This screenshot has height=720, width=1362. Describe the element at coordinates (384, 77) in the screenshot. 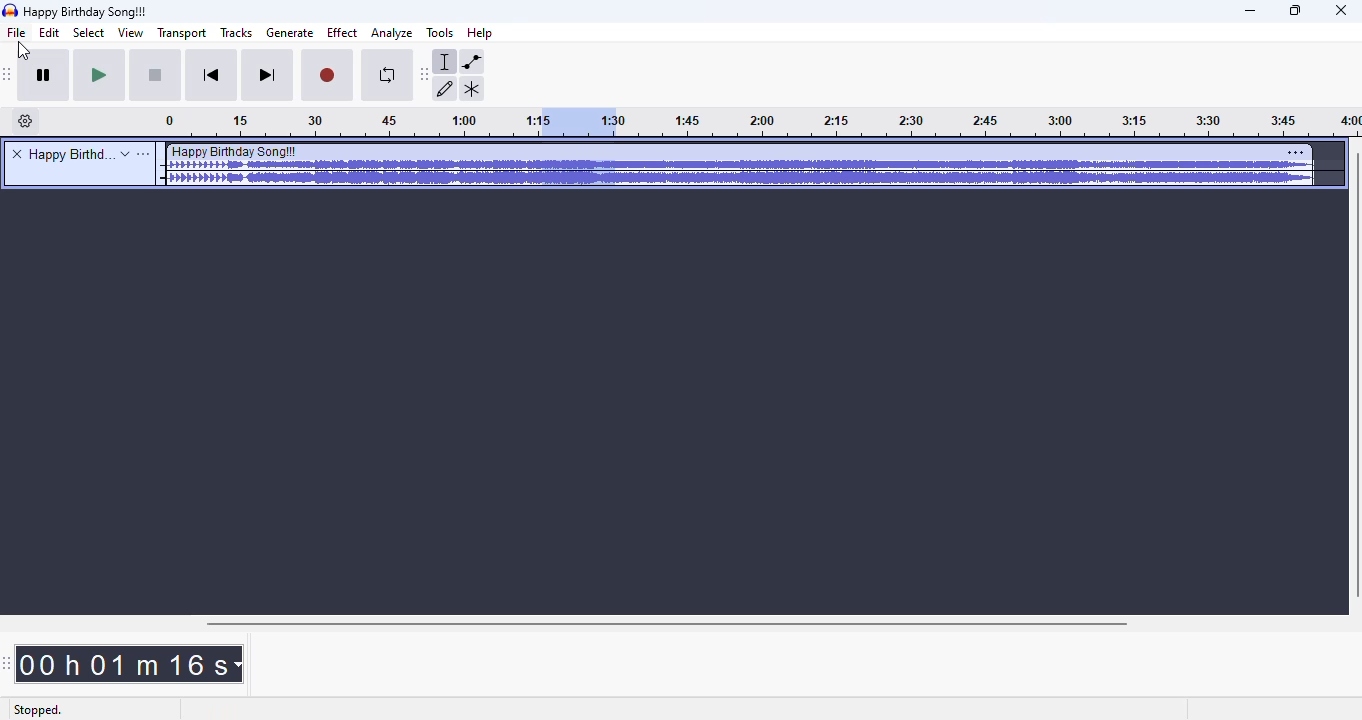

I see `enable looping` at that location.